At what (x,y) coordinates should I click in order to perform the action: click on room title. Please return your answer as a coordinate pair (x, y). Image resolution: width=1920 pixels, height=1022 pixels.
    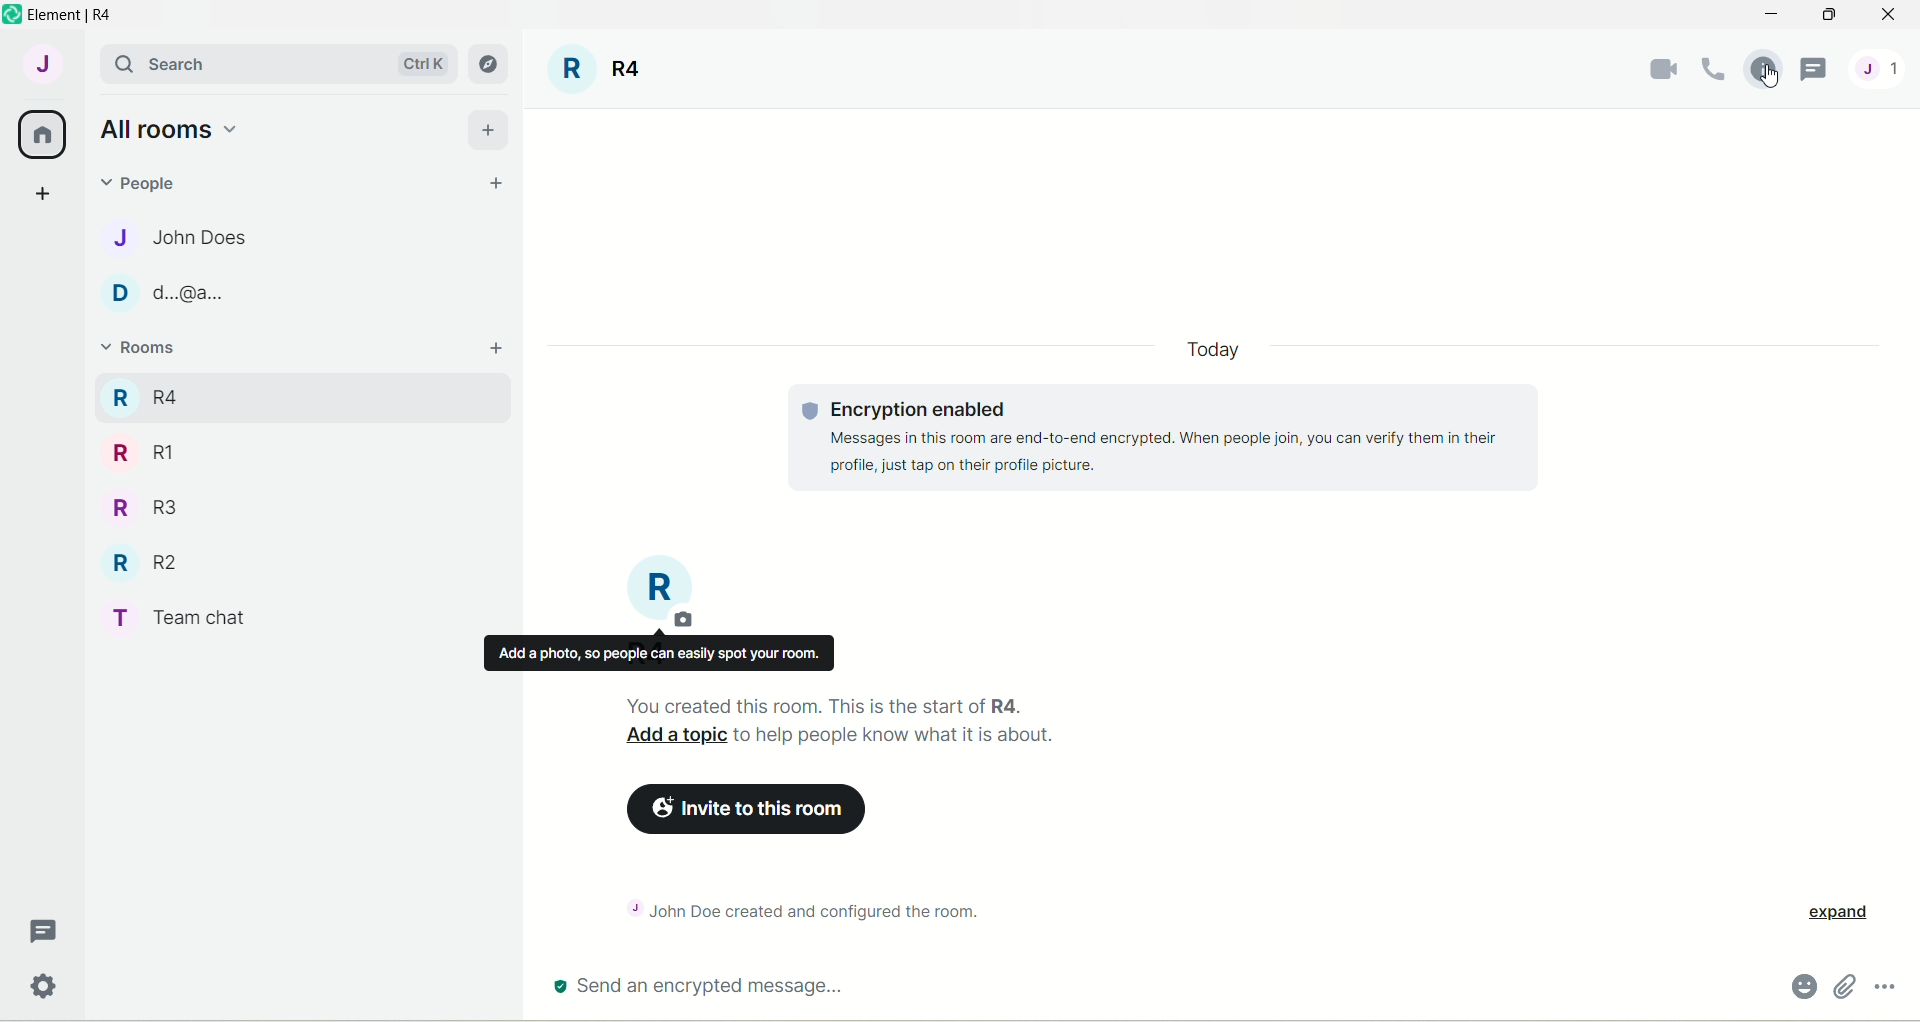
    Looking at the image, I should click on (598, 72).